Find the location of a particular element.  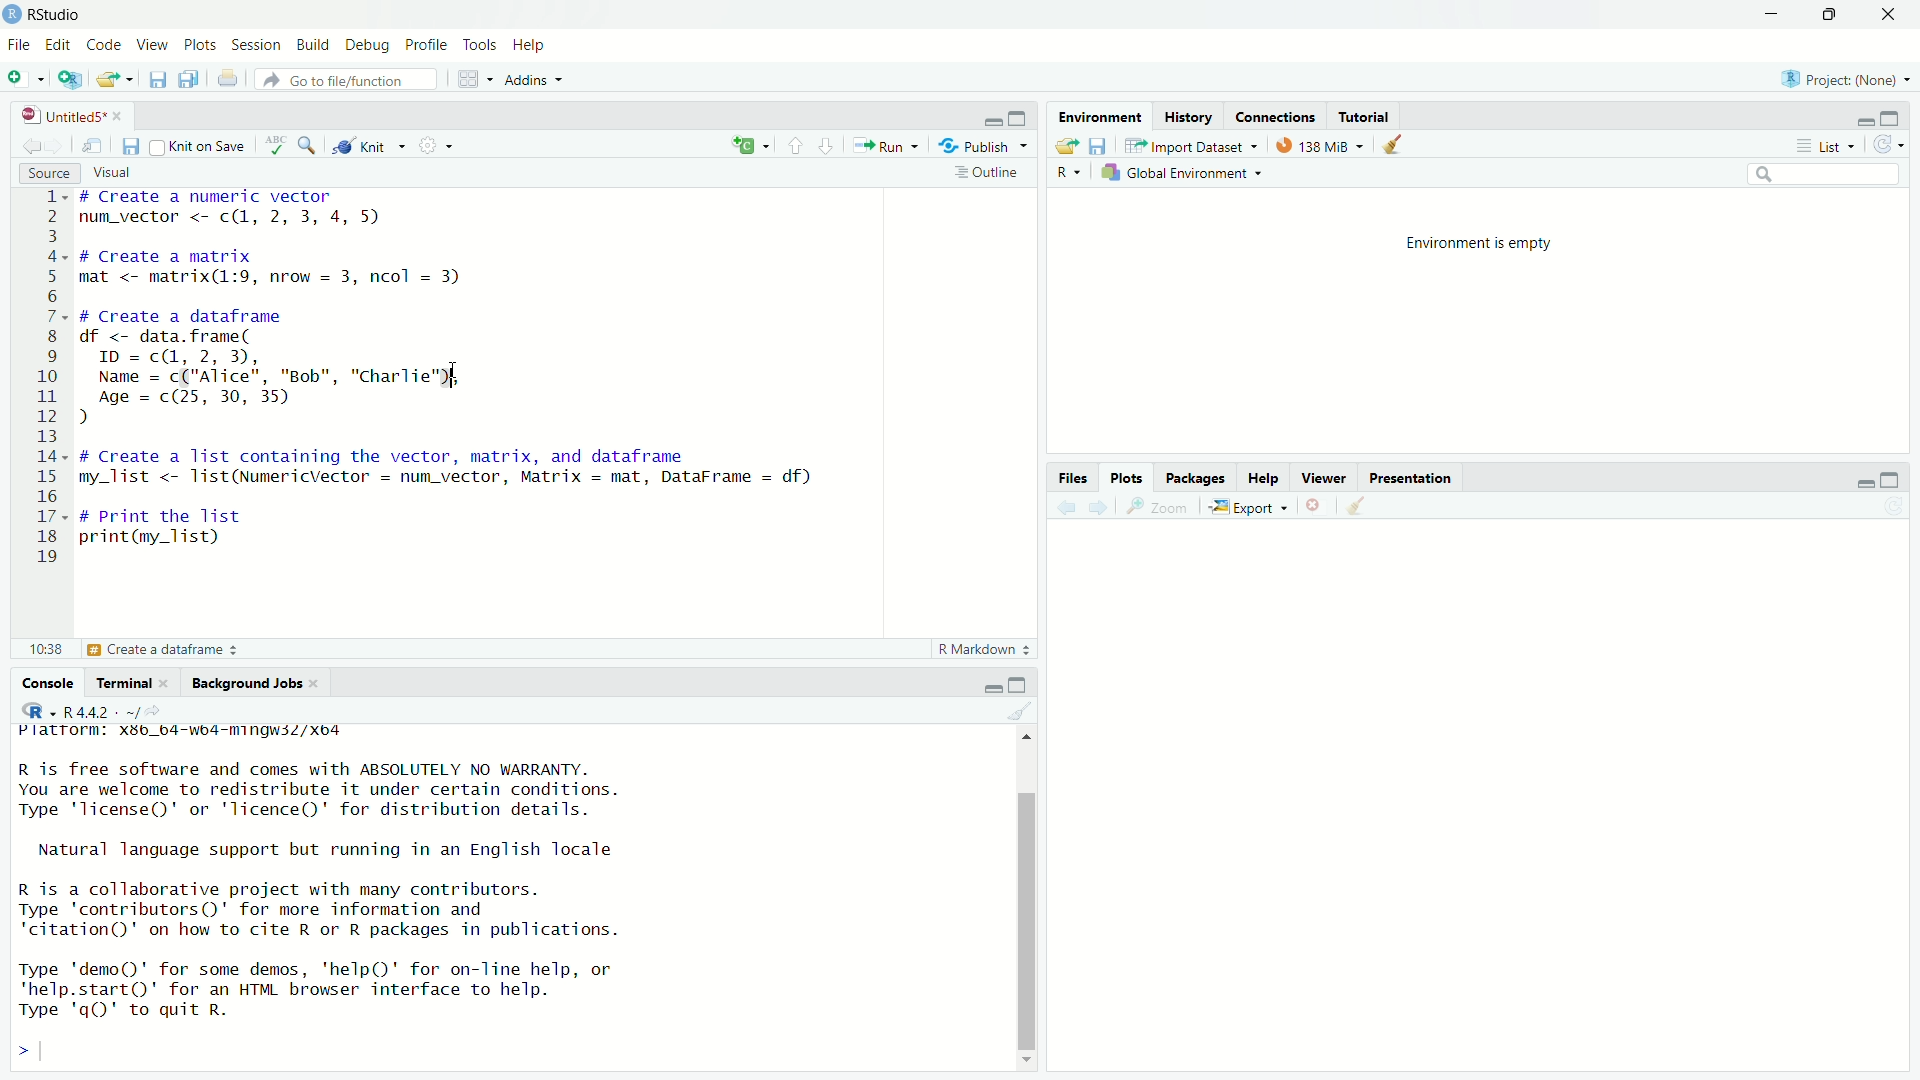

abc is located at coordinates (279, 144).